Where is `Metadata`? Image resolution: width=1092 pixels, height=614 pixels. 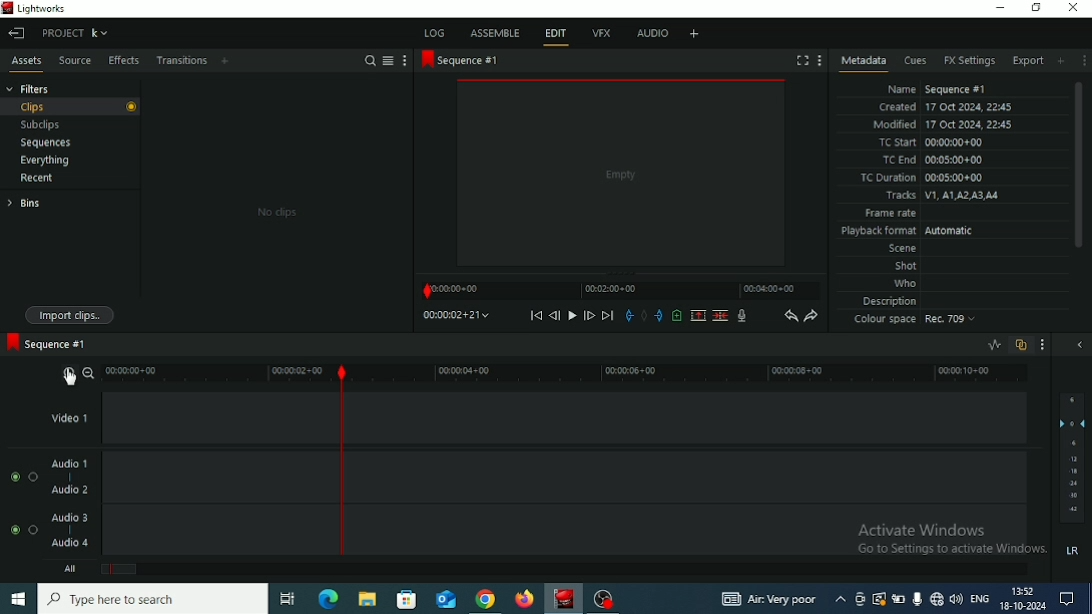 Metadata is located at coordinates (862, 63).